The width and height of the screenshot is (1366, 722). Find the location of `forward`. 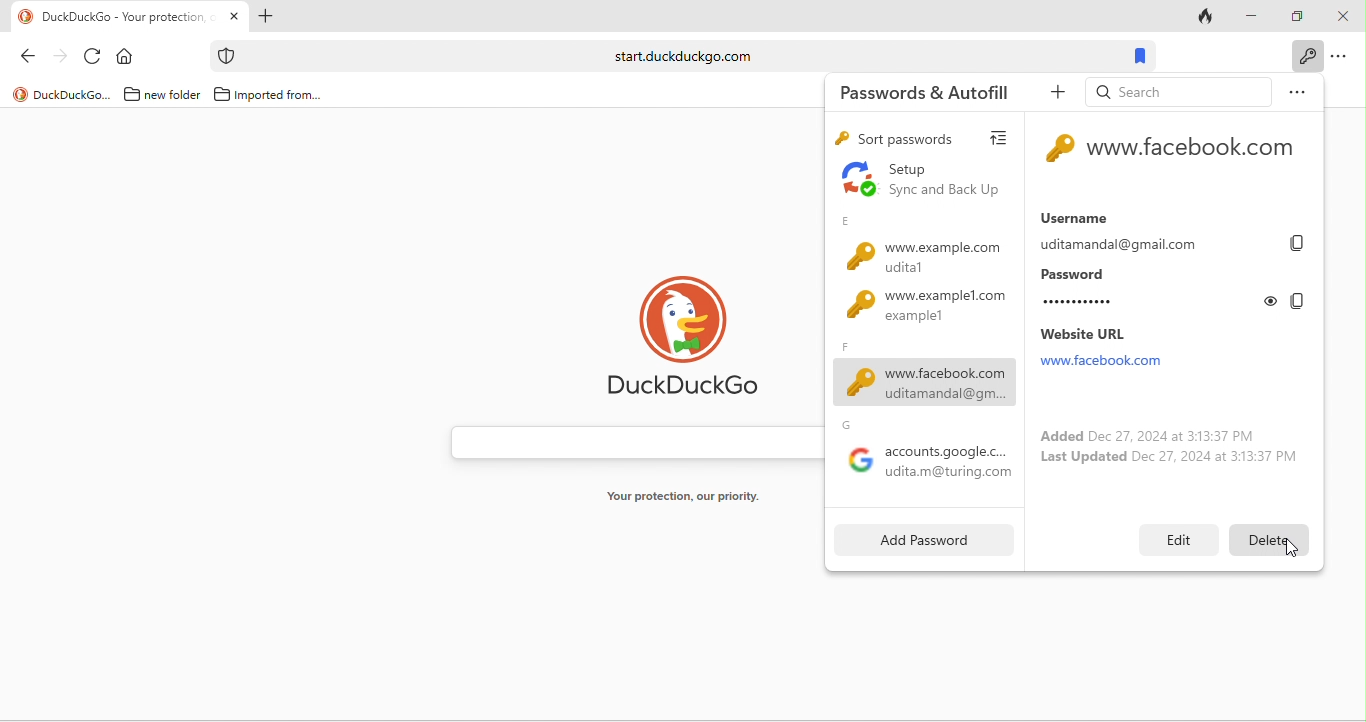

forward is located at coordinates (62, 60).